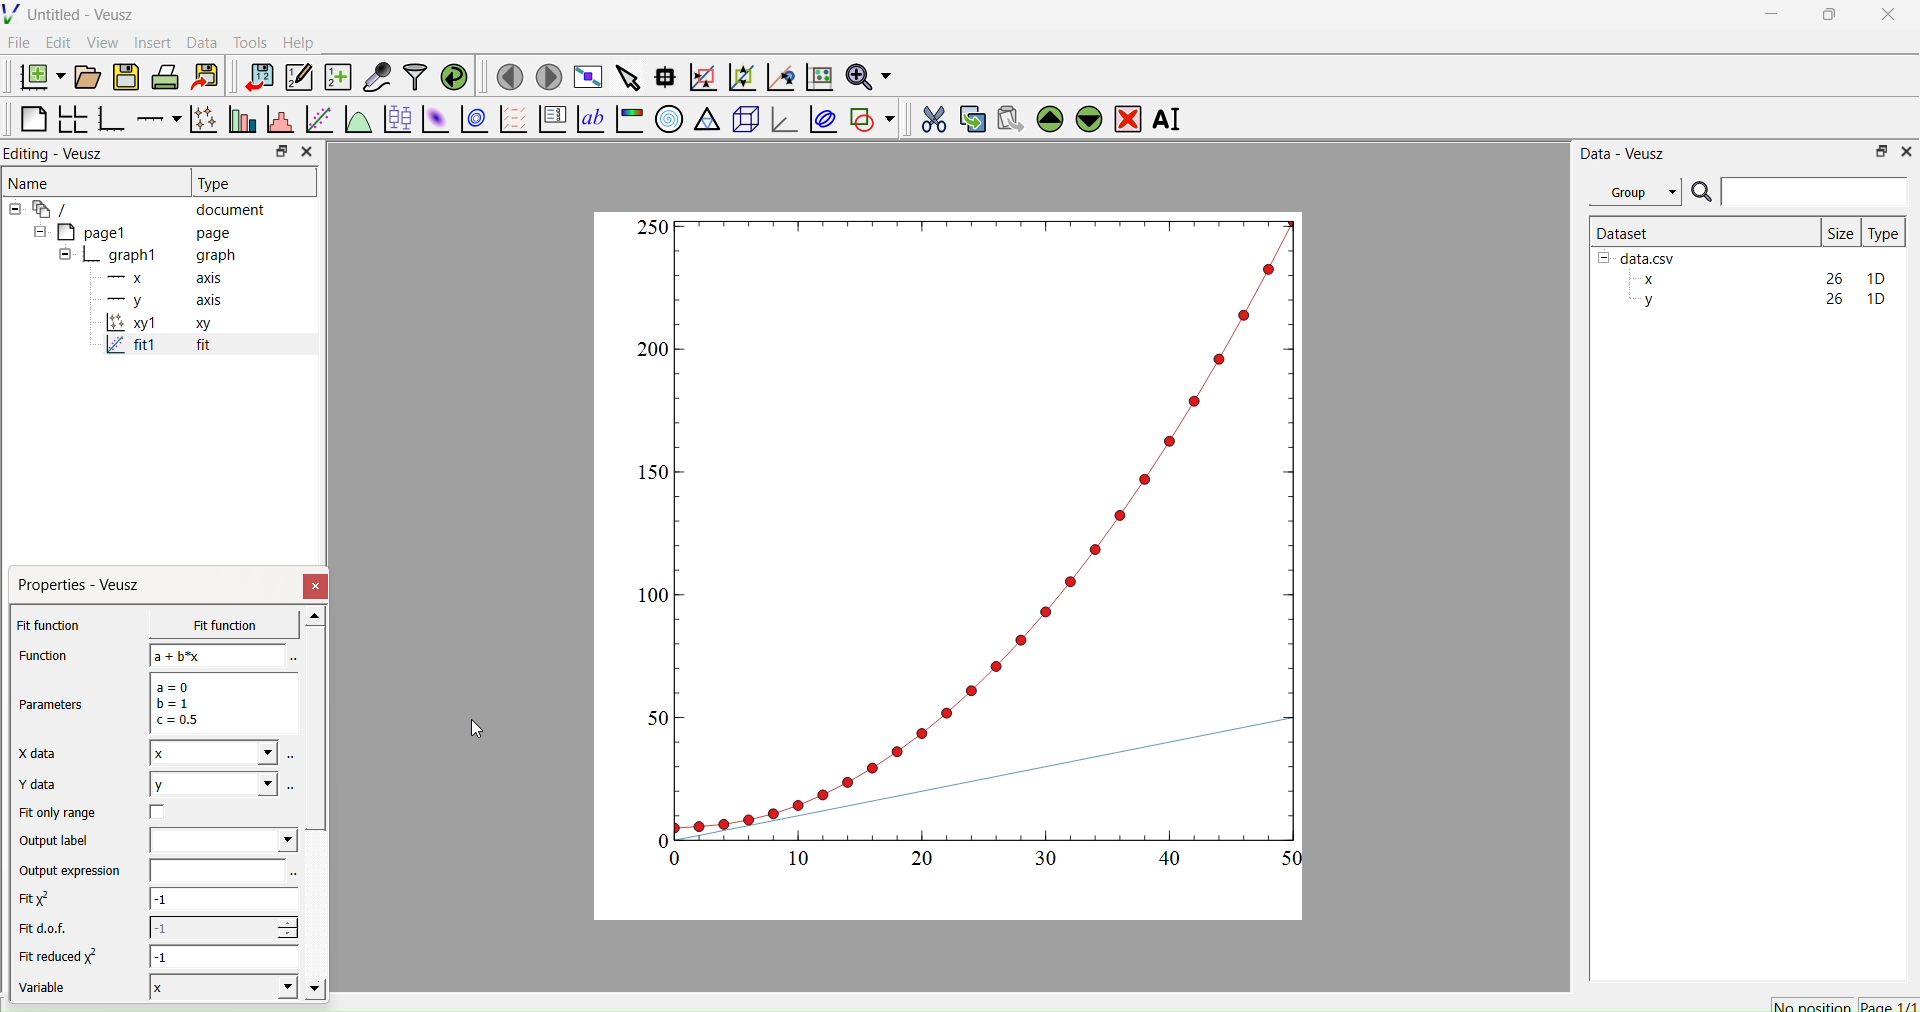 The width and height of the screenshot is (1920, 1012). Describe the element at coordinates (552, 119) in the screenshot. I see `Plot Key` at that location.